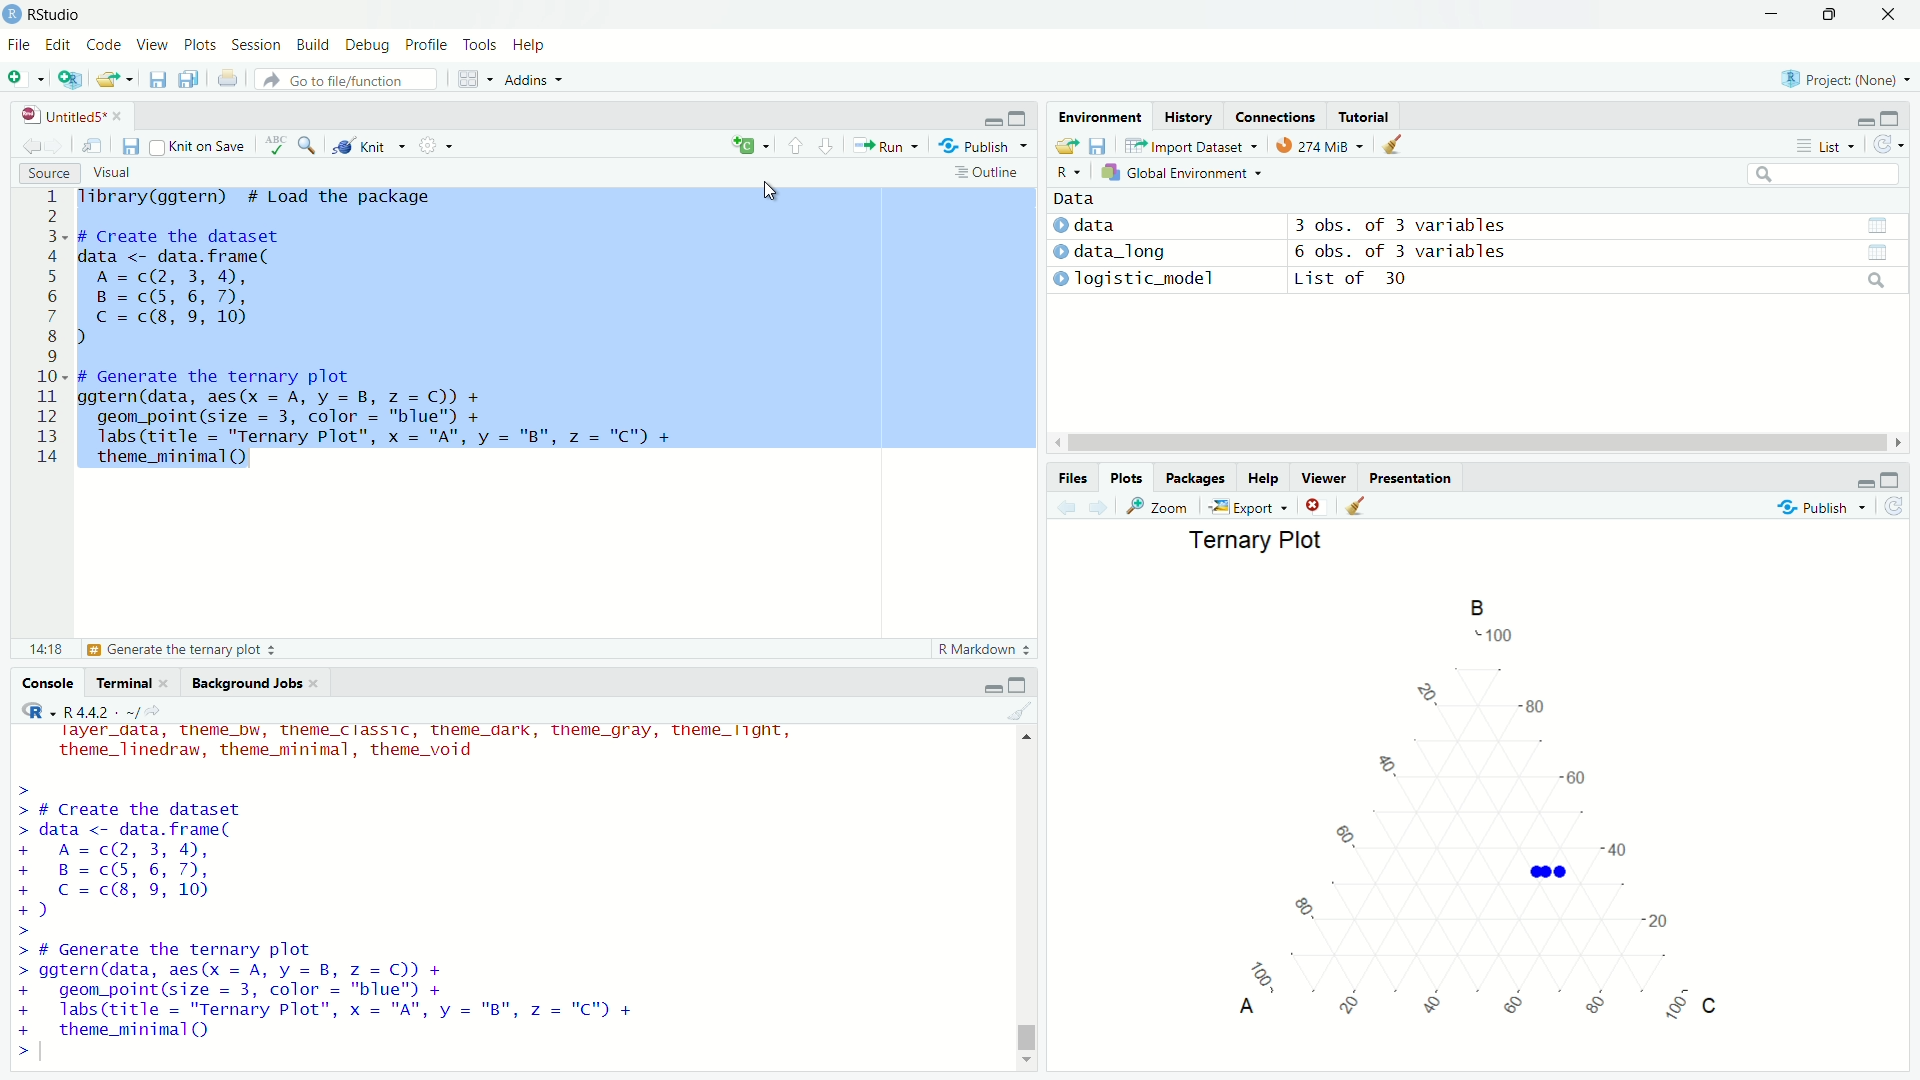  Describe the element at coordinates (1067, 508) in the screenshot. I see `back` at that location.